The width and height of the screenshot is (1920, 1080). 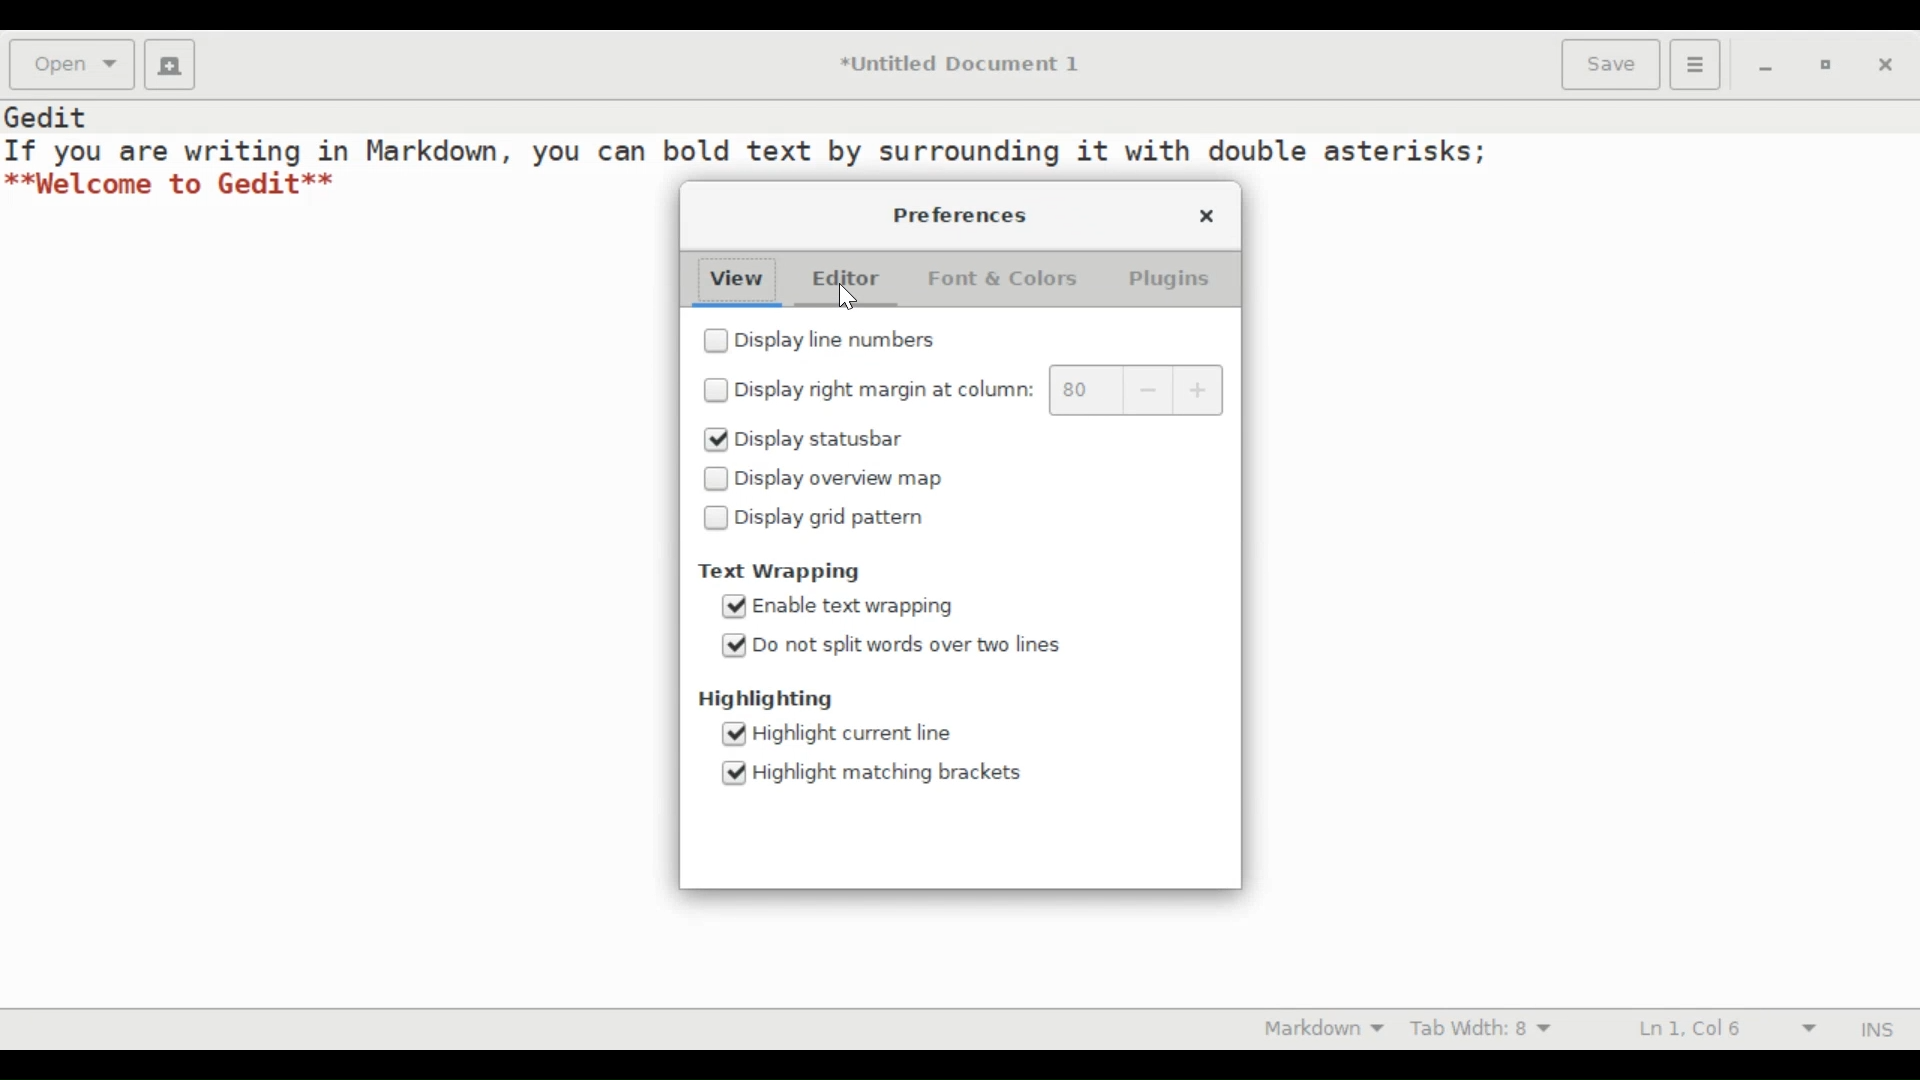 I want to click on Create a new Document, so click(x=170, y=64).